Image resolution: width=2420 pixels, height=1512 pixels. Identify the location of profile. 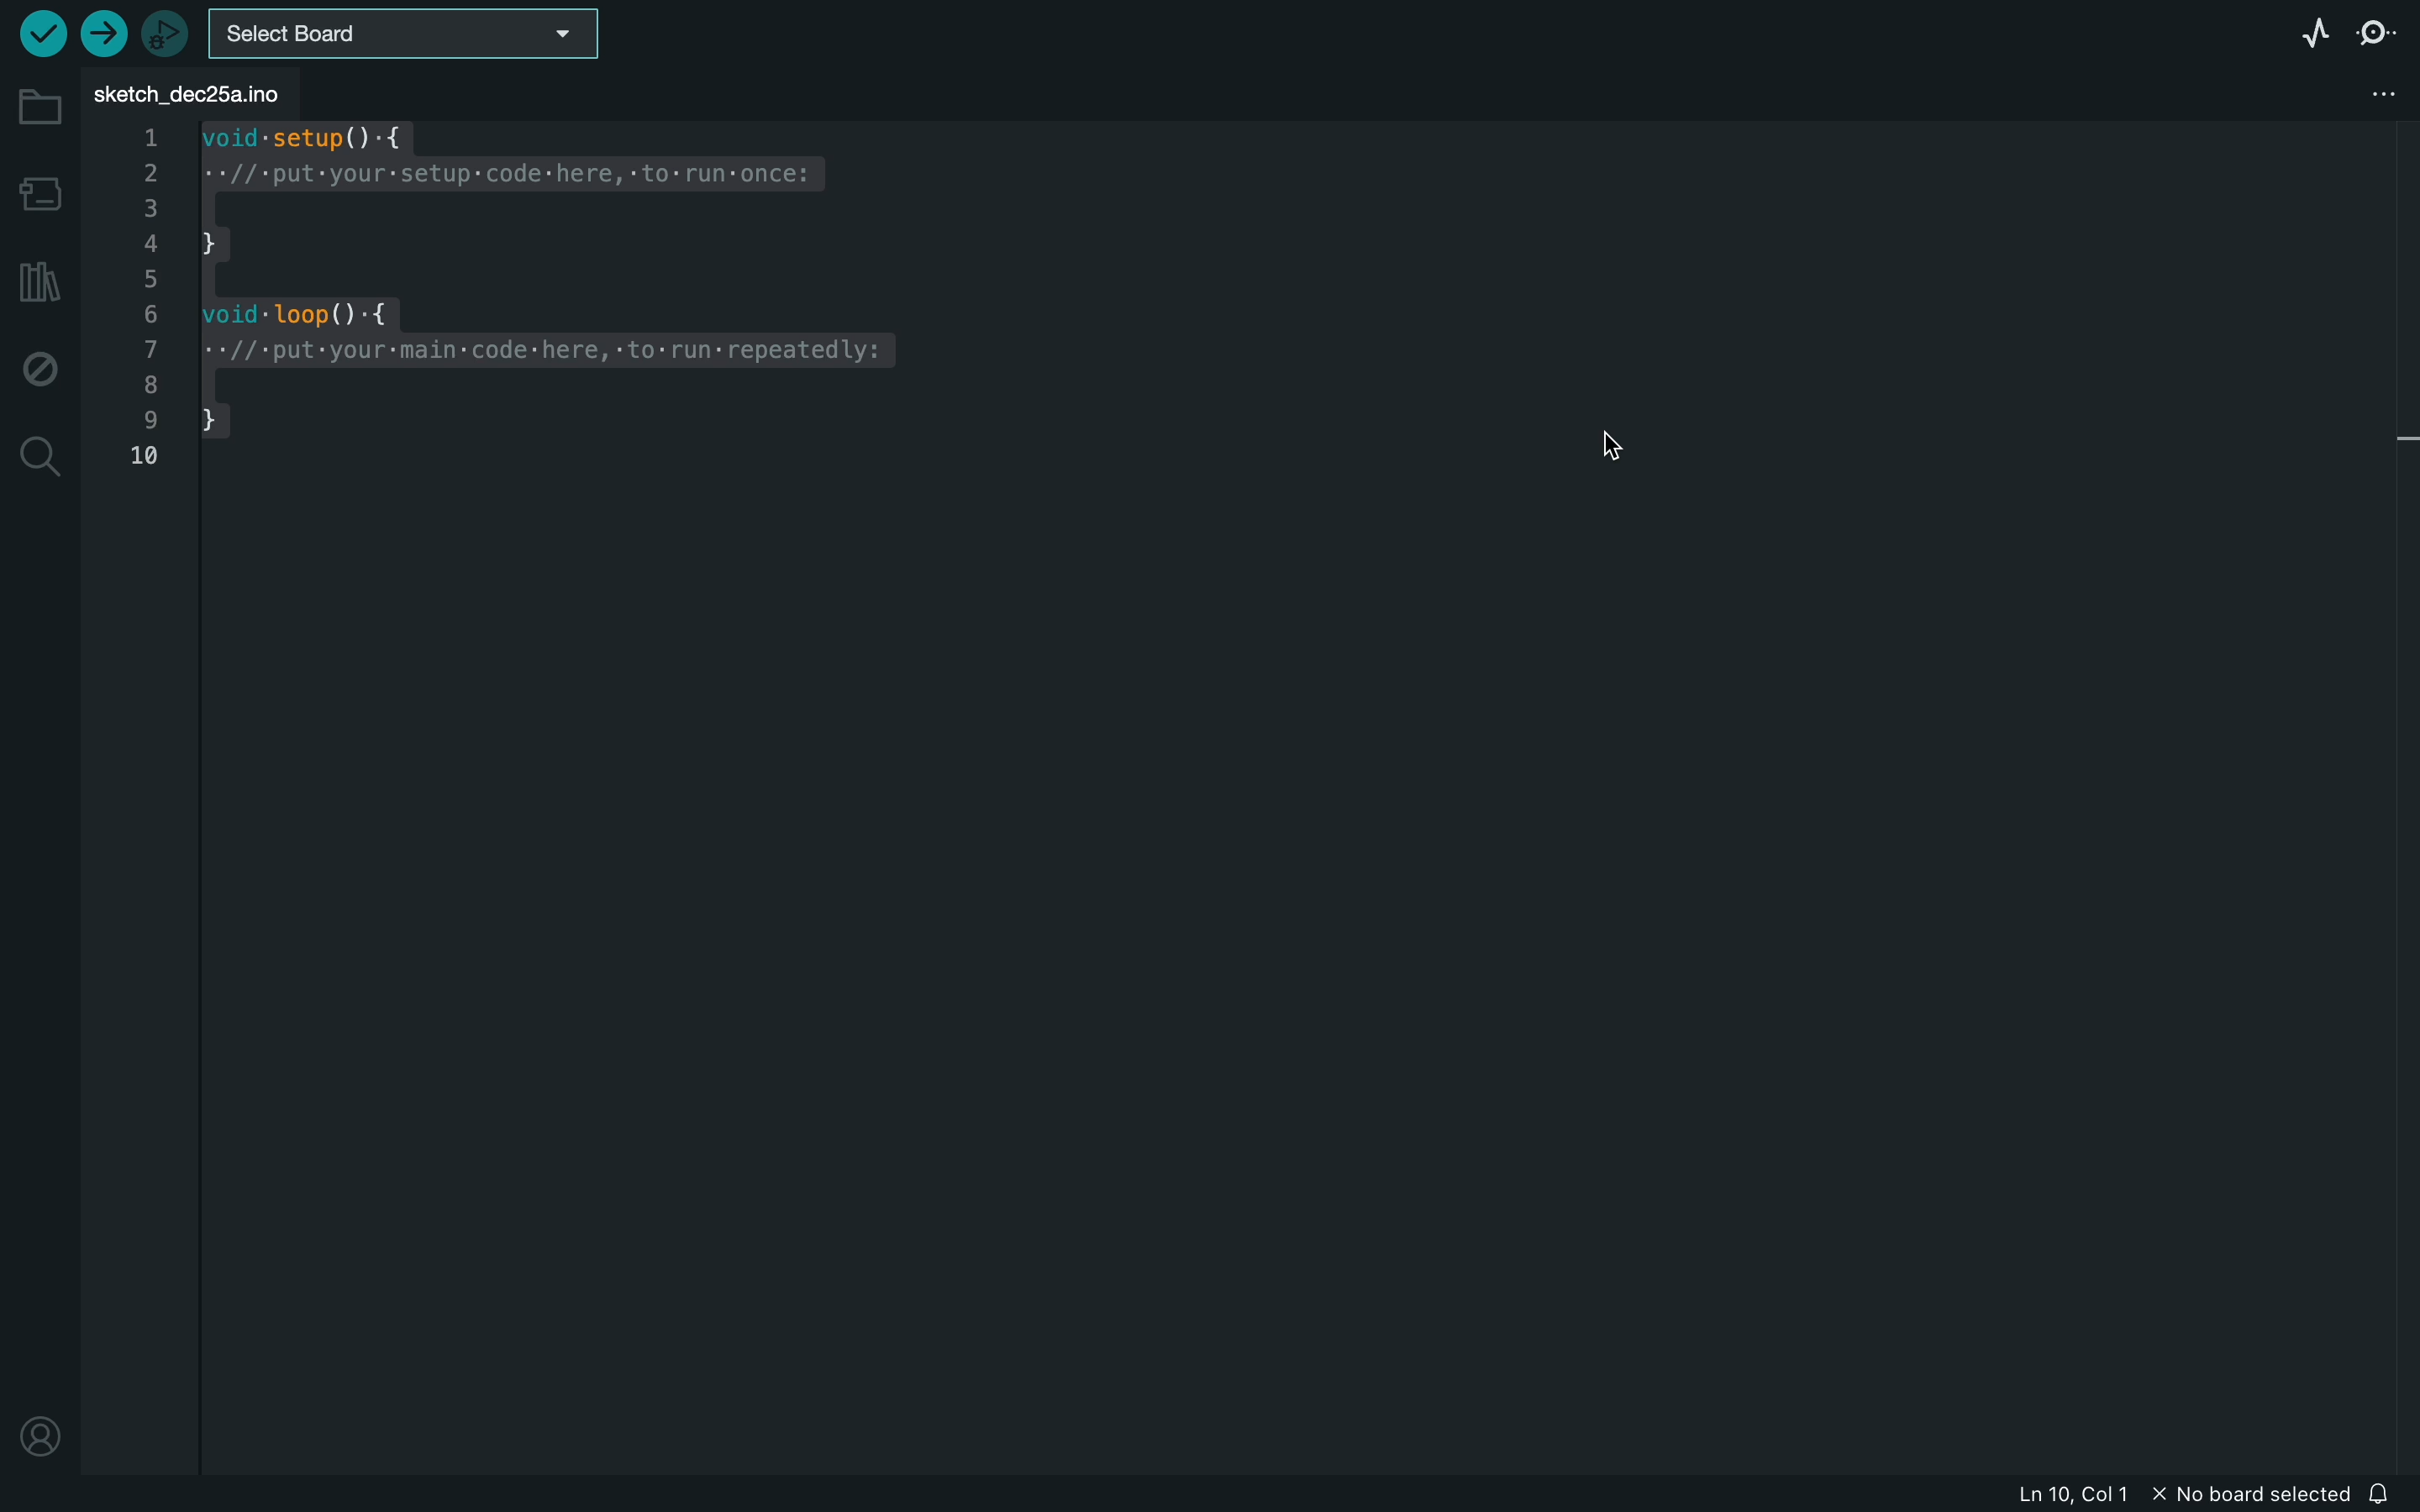
(41, 1422).